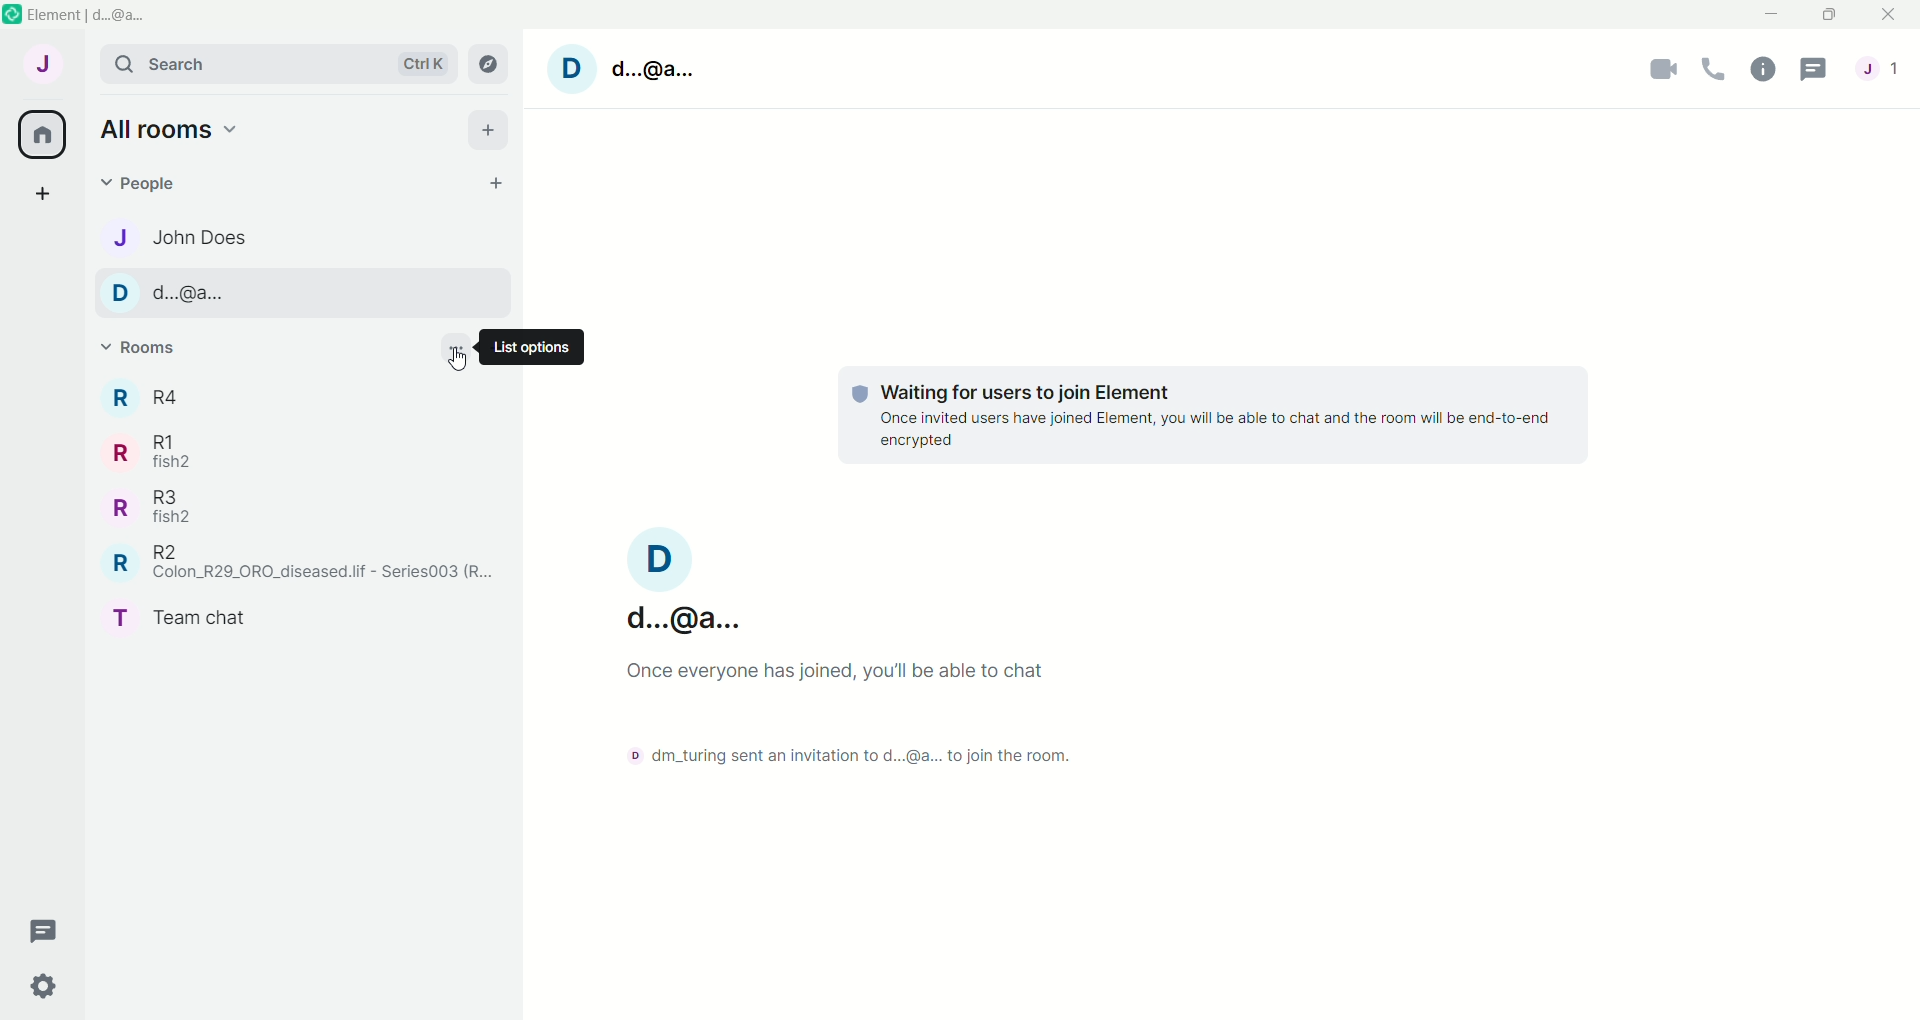 The width and height of the screenshot is (1920, 1020). What do you see at coordinates (1762, 68) in the screenshot?
I see `Room Info` at bounding box center [1762, 68].